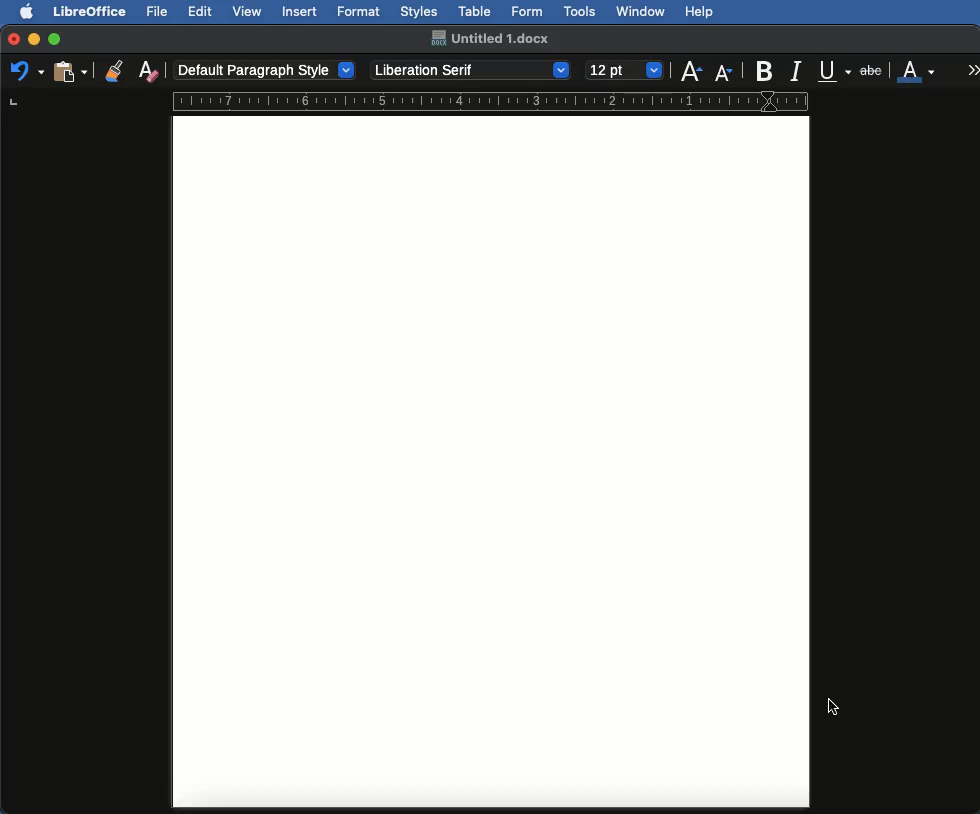 The width and height of the screenshot is (980, 814). I want to click on Clone formatting, so click(114, 70).